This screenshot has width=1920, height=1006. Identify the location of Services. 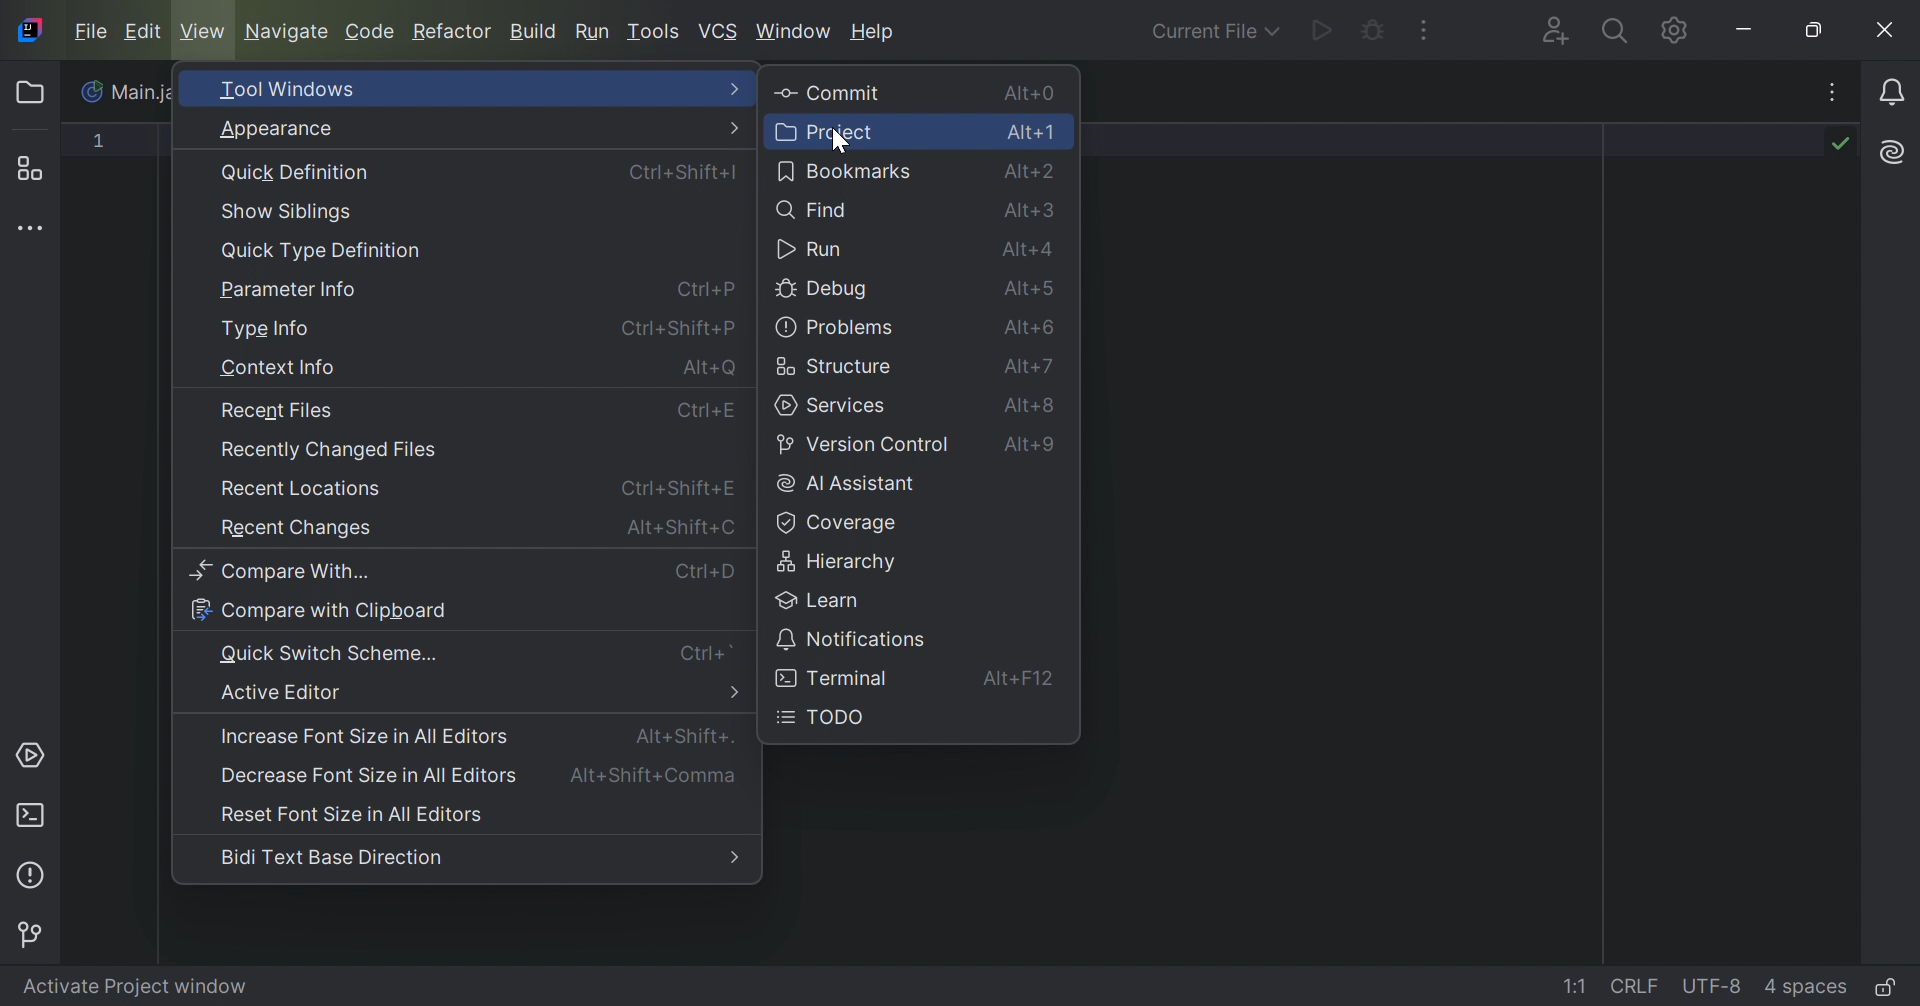
(33, 755).